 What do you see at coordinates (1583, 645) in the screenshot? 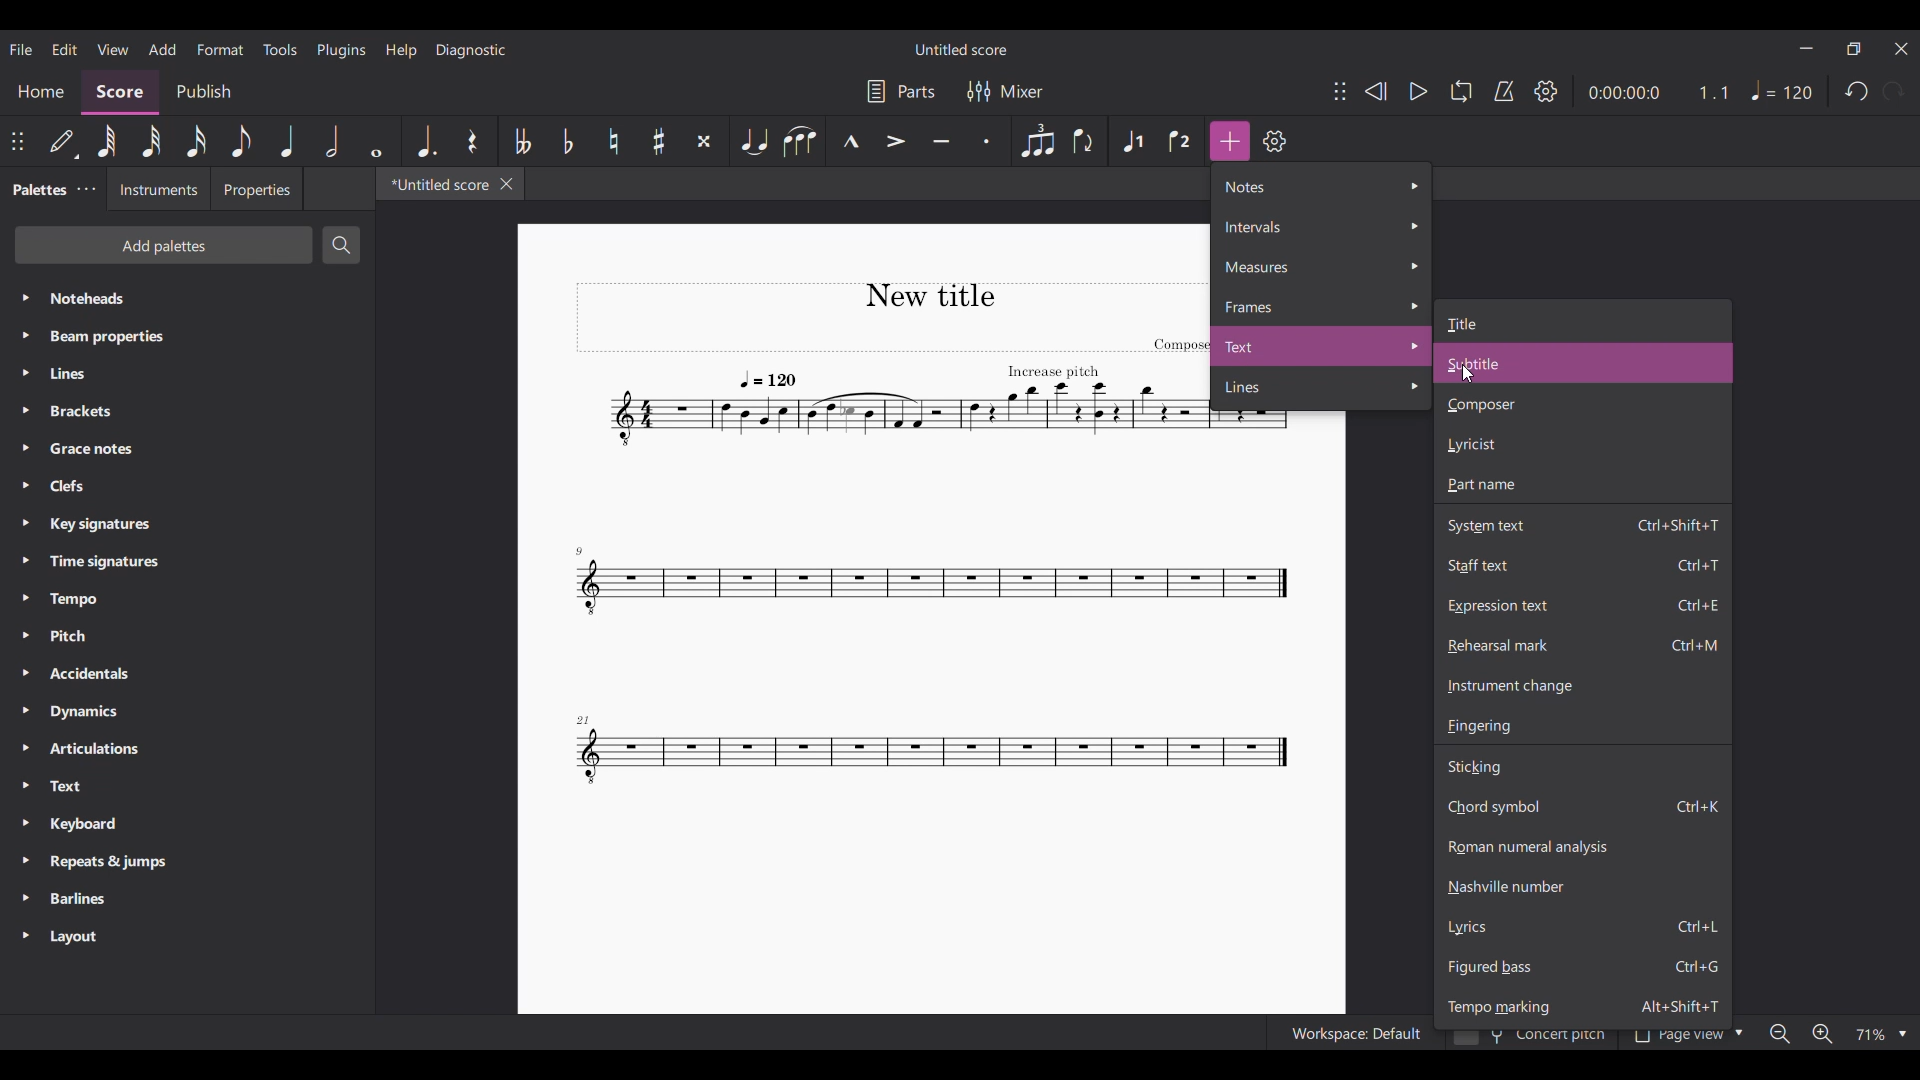
I see `Rehearsal mark` at bounding box center [1583, 645].